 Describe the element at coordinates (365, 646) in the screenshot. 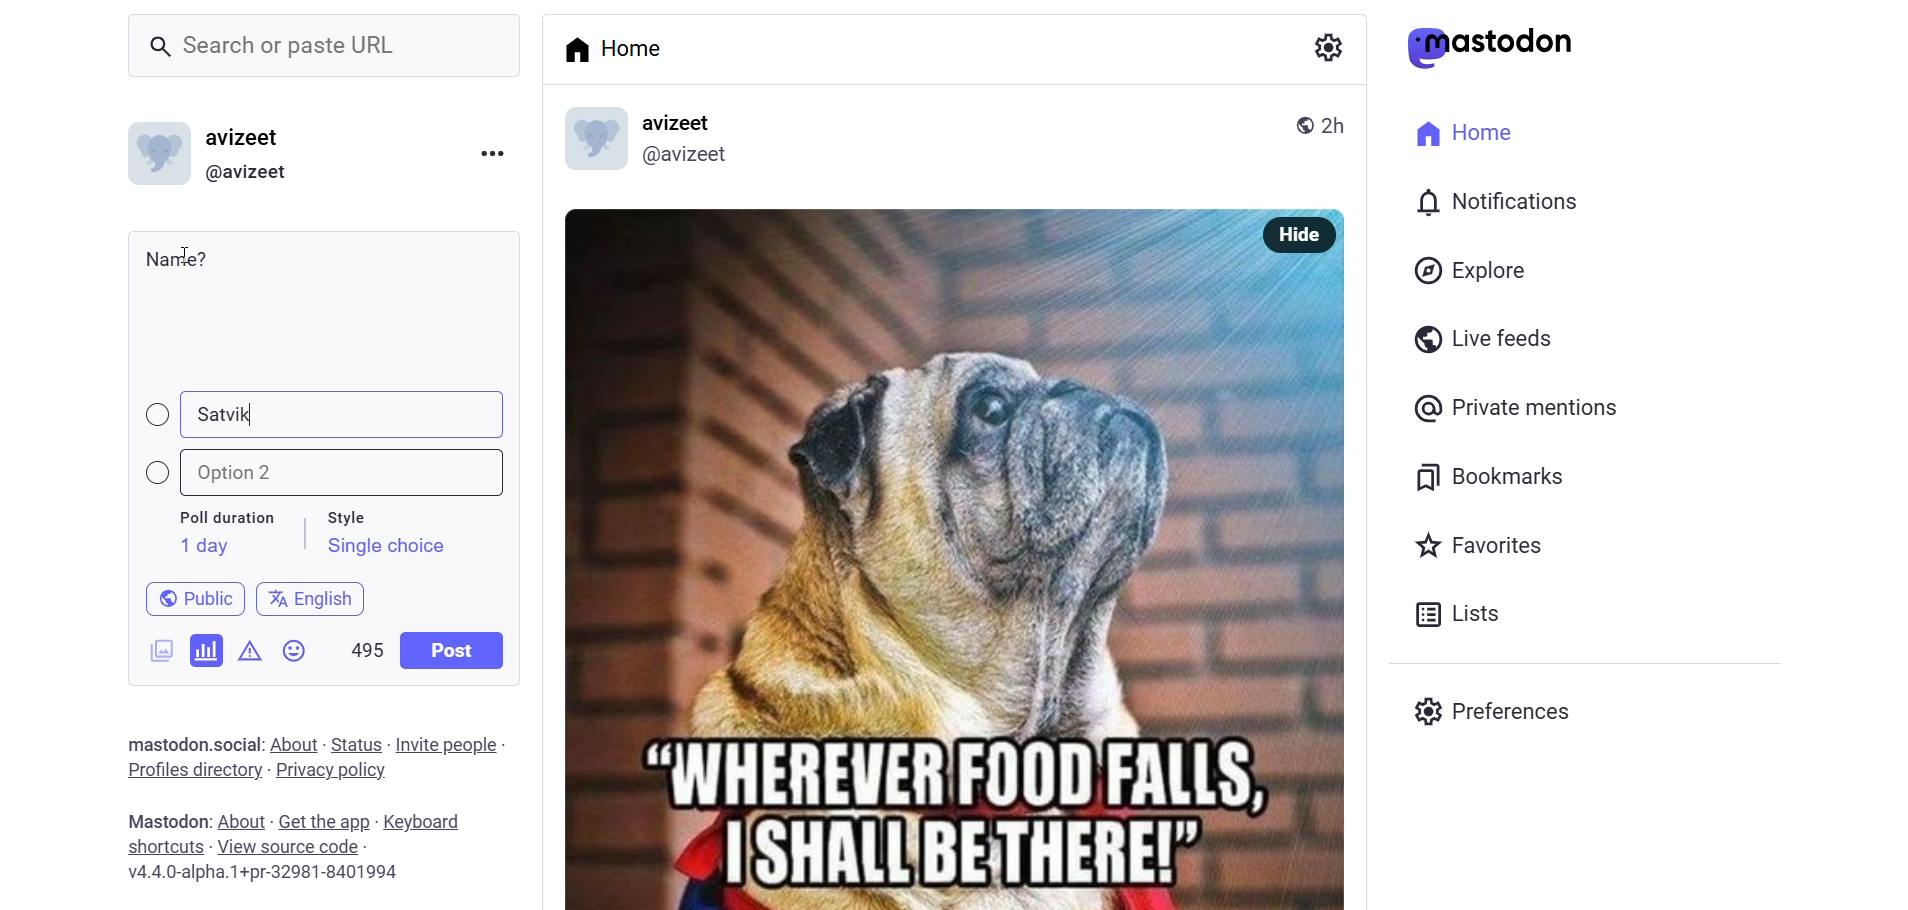

I see `500` at that location.